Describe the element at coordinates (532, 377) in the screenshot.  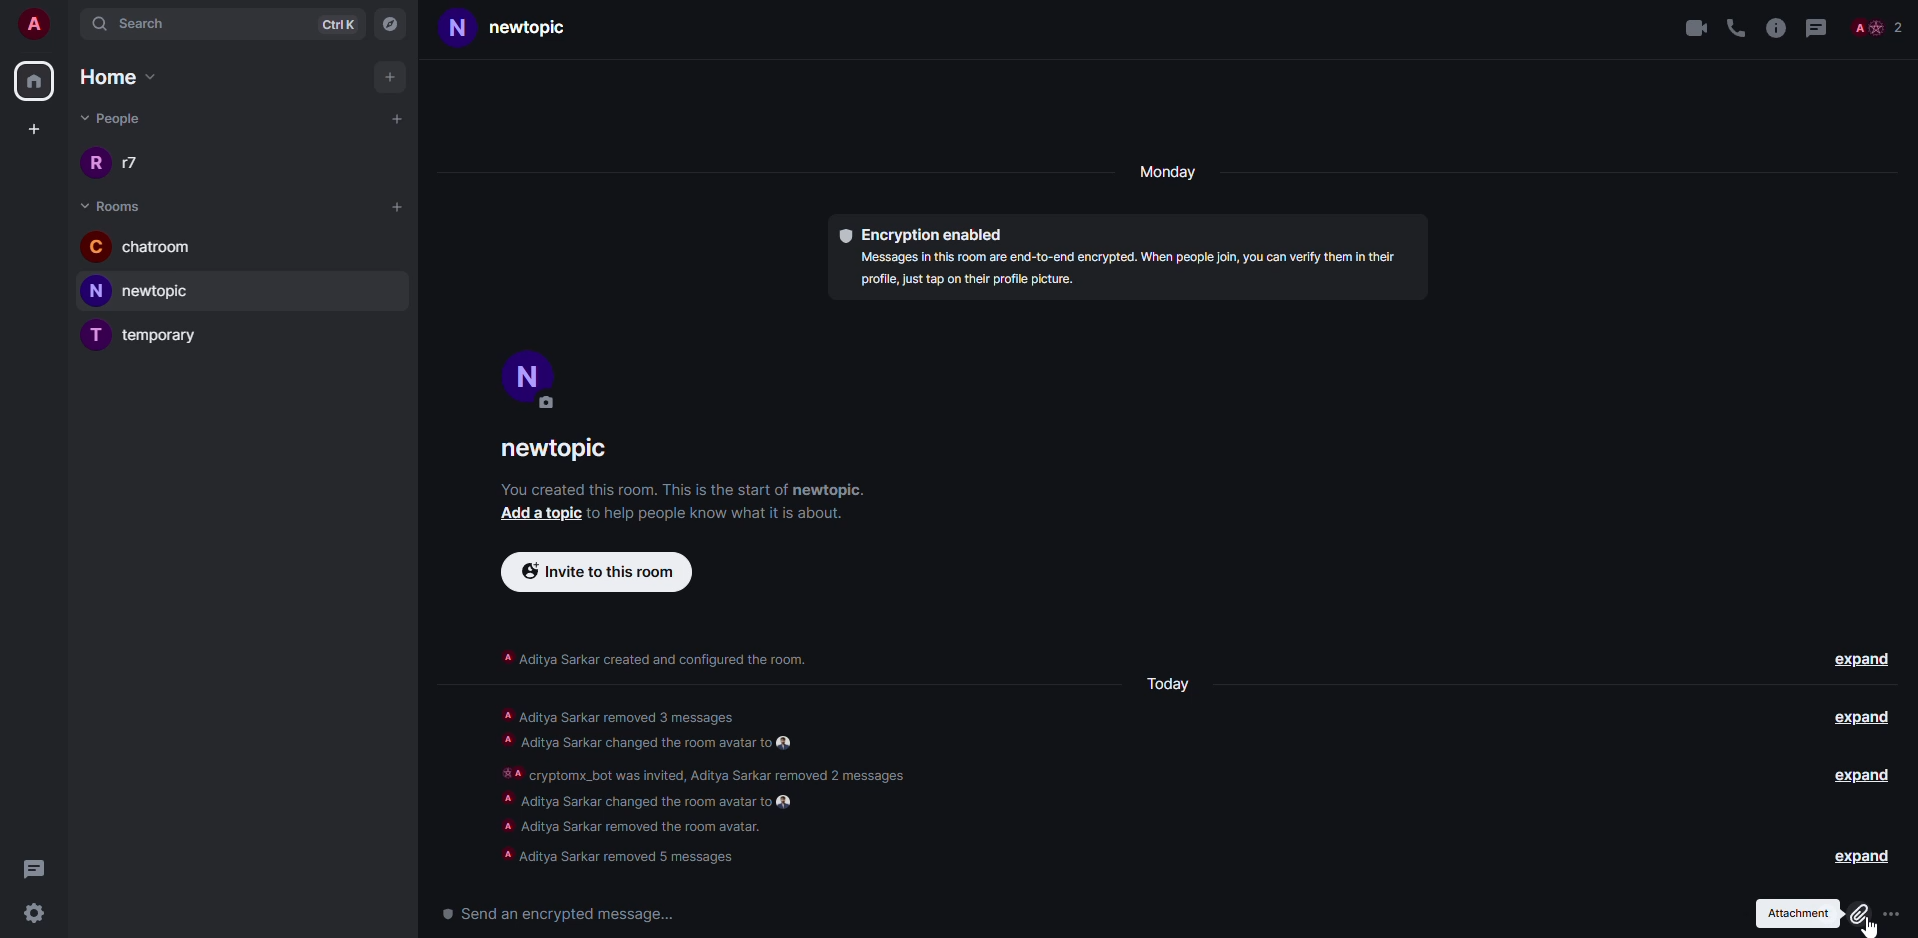
I see `profile` at that location.